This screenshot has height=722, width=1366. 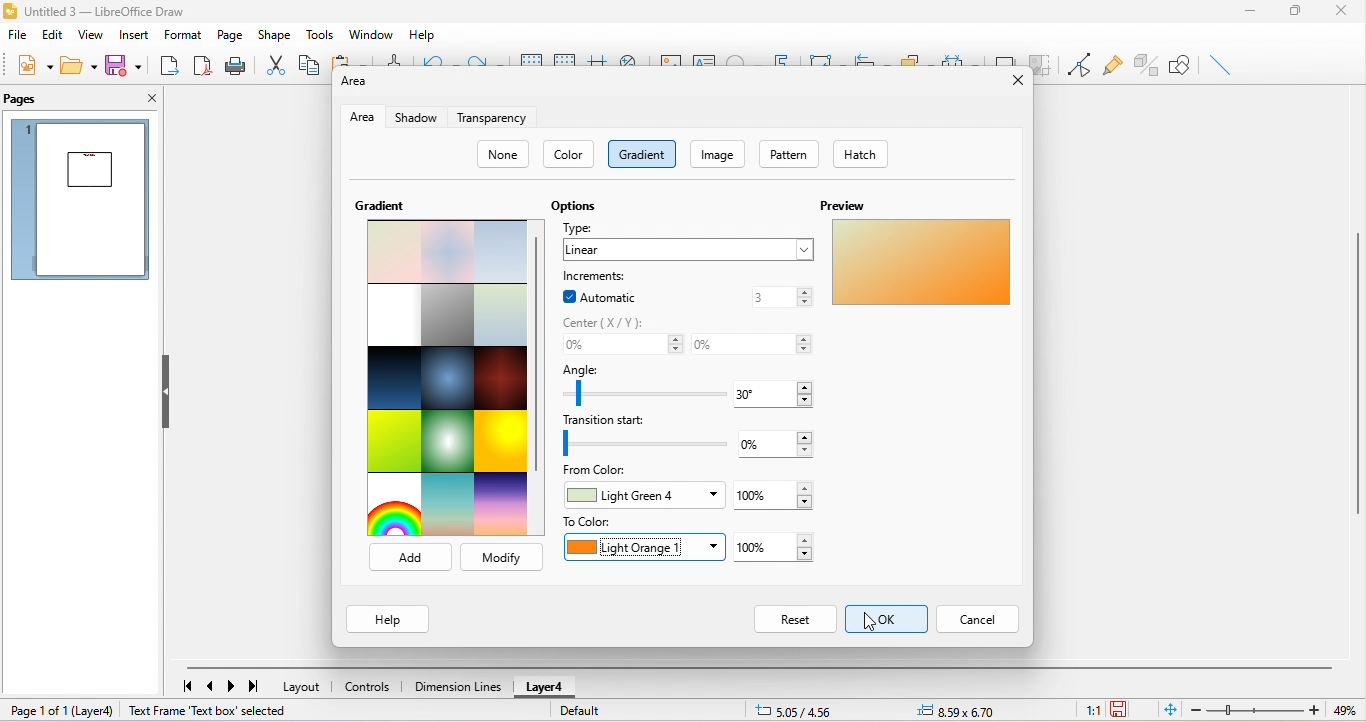 I want to click on maximize, so click(x=1296, y=11).